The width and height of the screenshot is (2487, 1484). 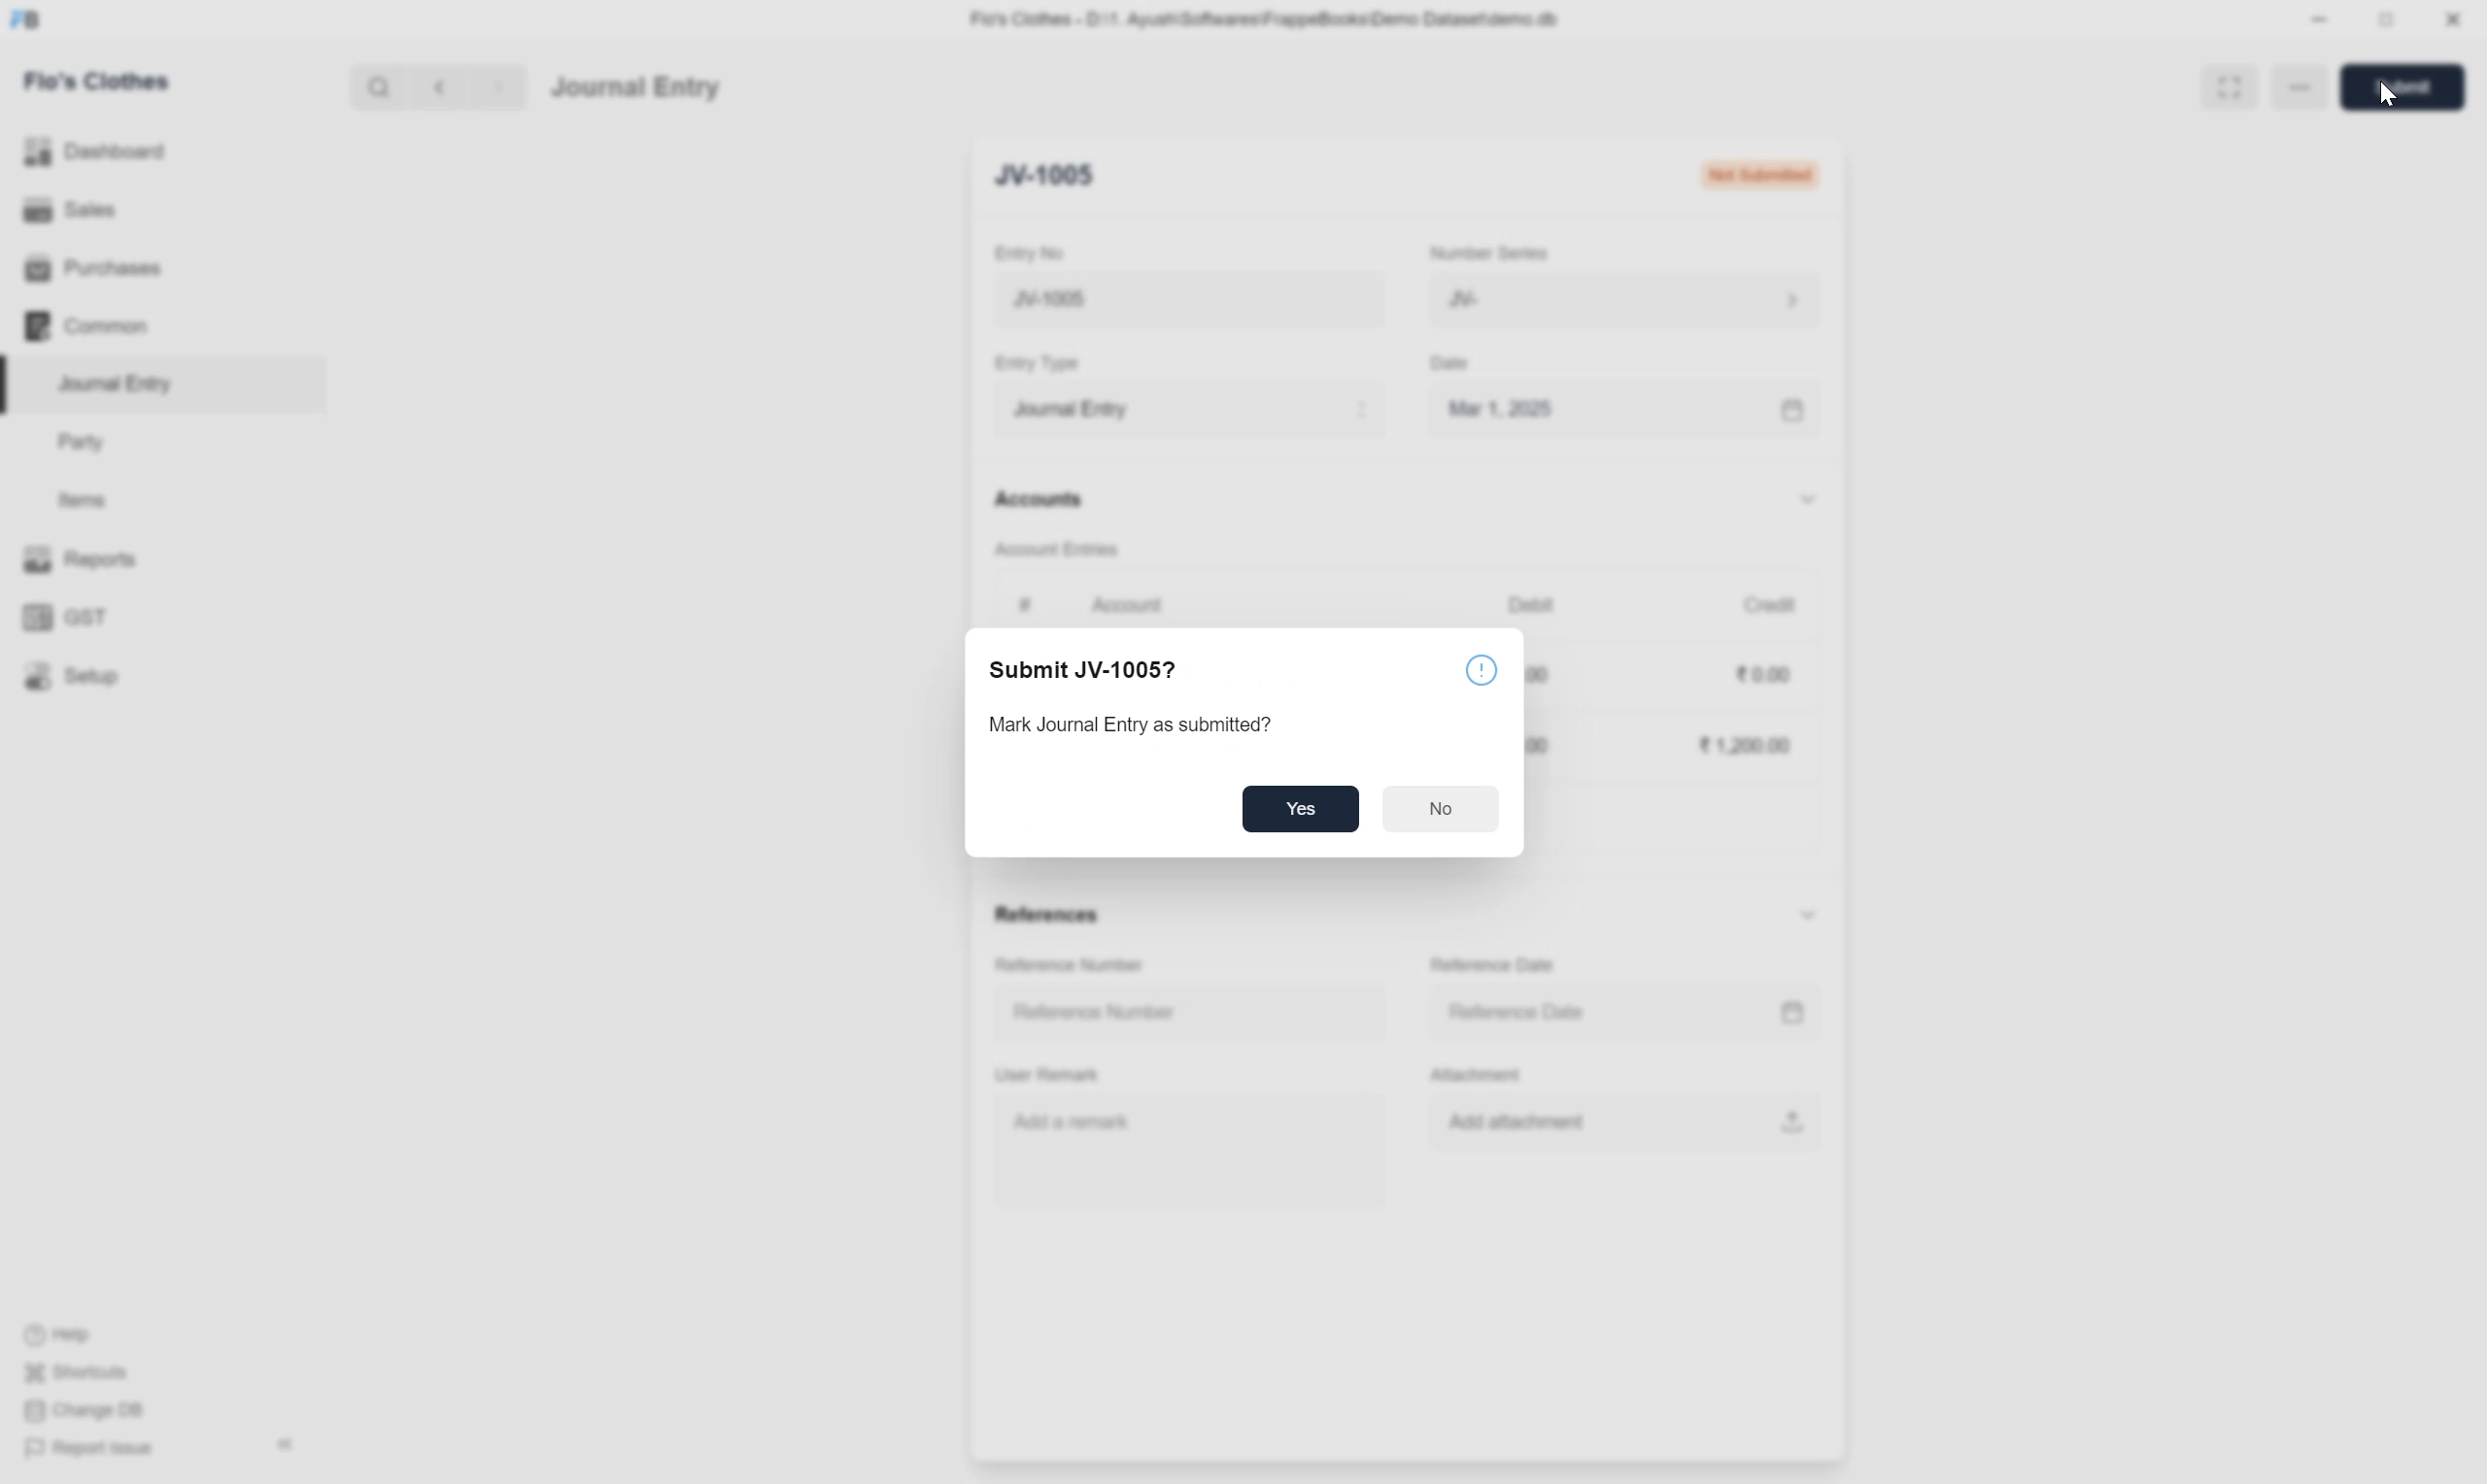 I want to click on User Remark, so click(x=1051, y=1076).